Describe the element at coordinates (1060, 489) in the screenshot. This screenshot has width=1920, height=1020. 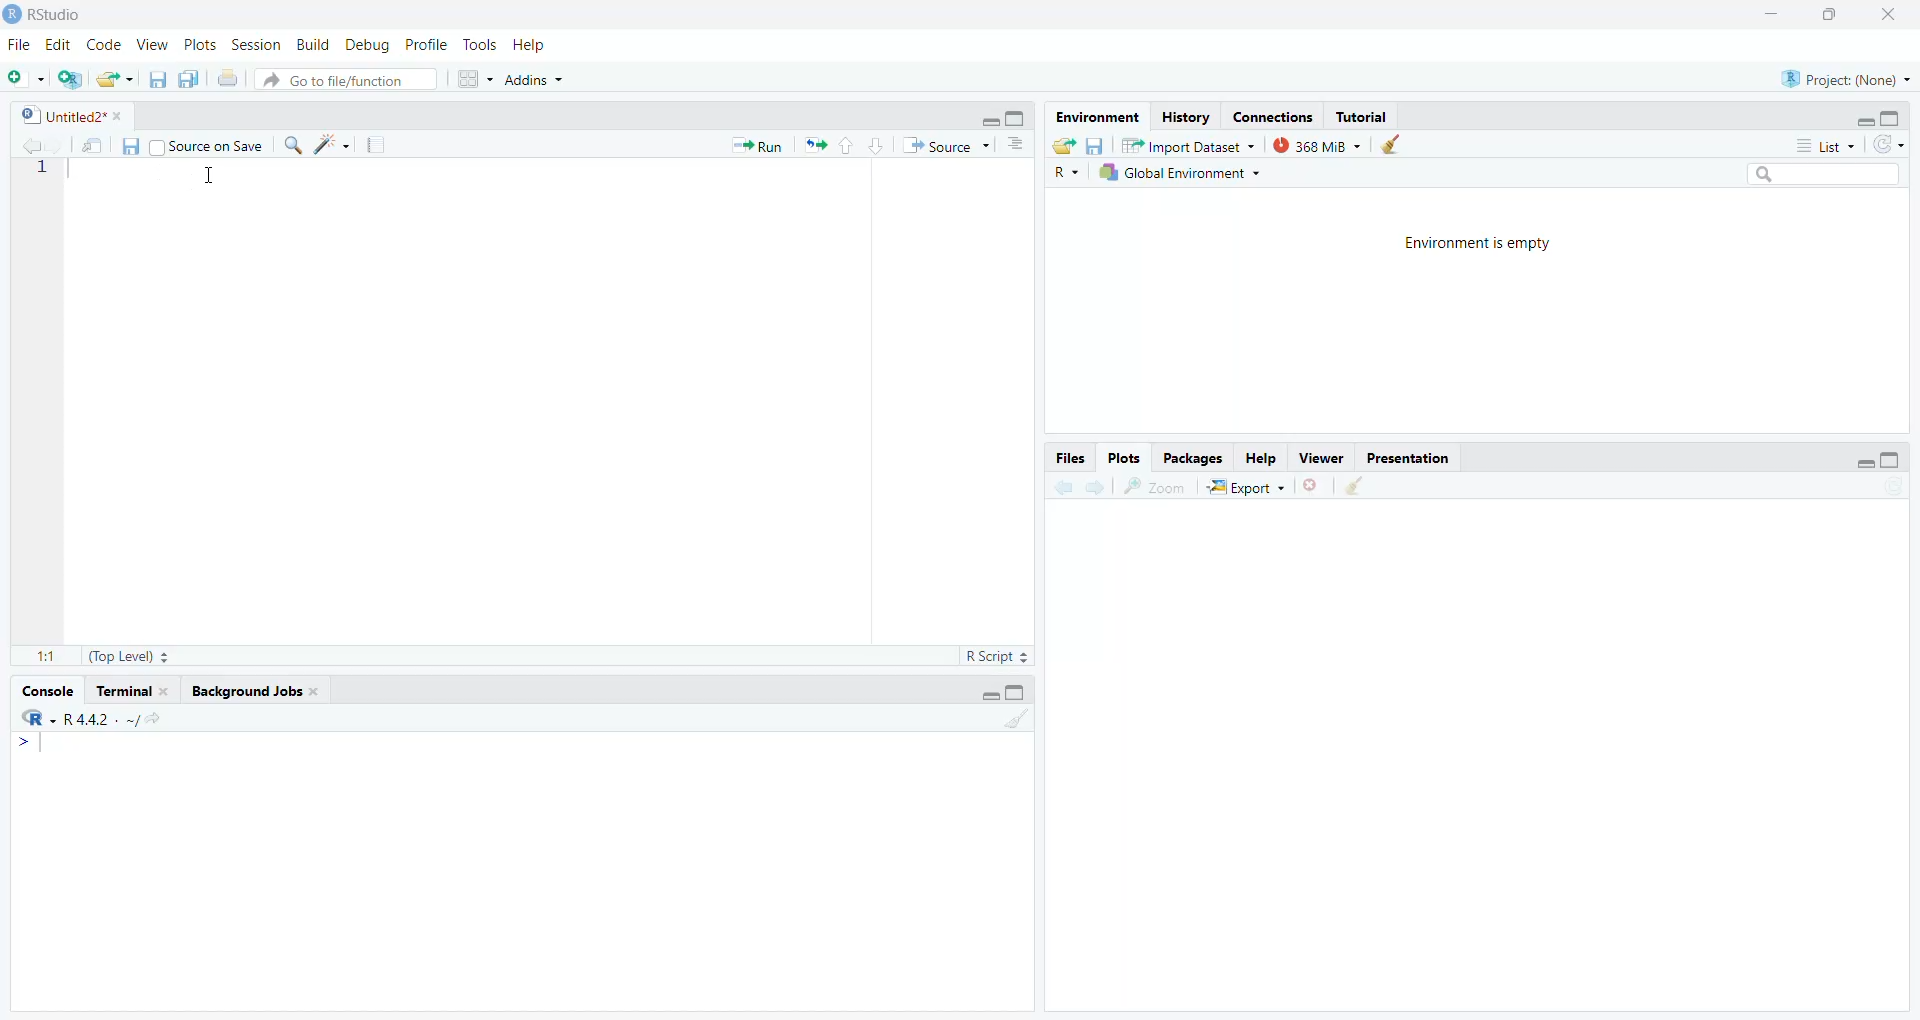
I see `back` at that location.